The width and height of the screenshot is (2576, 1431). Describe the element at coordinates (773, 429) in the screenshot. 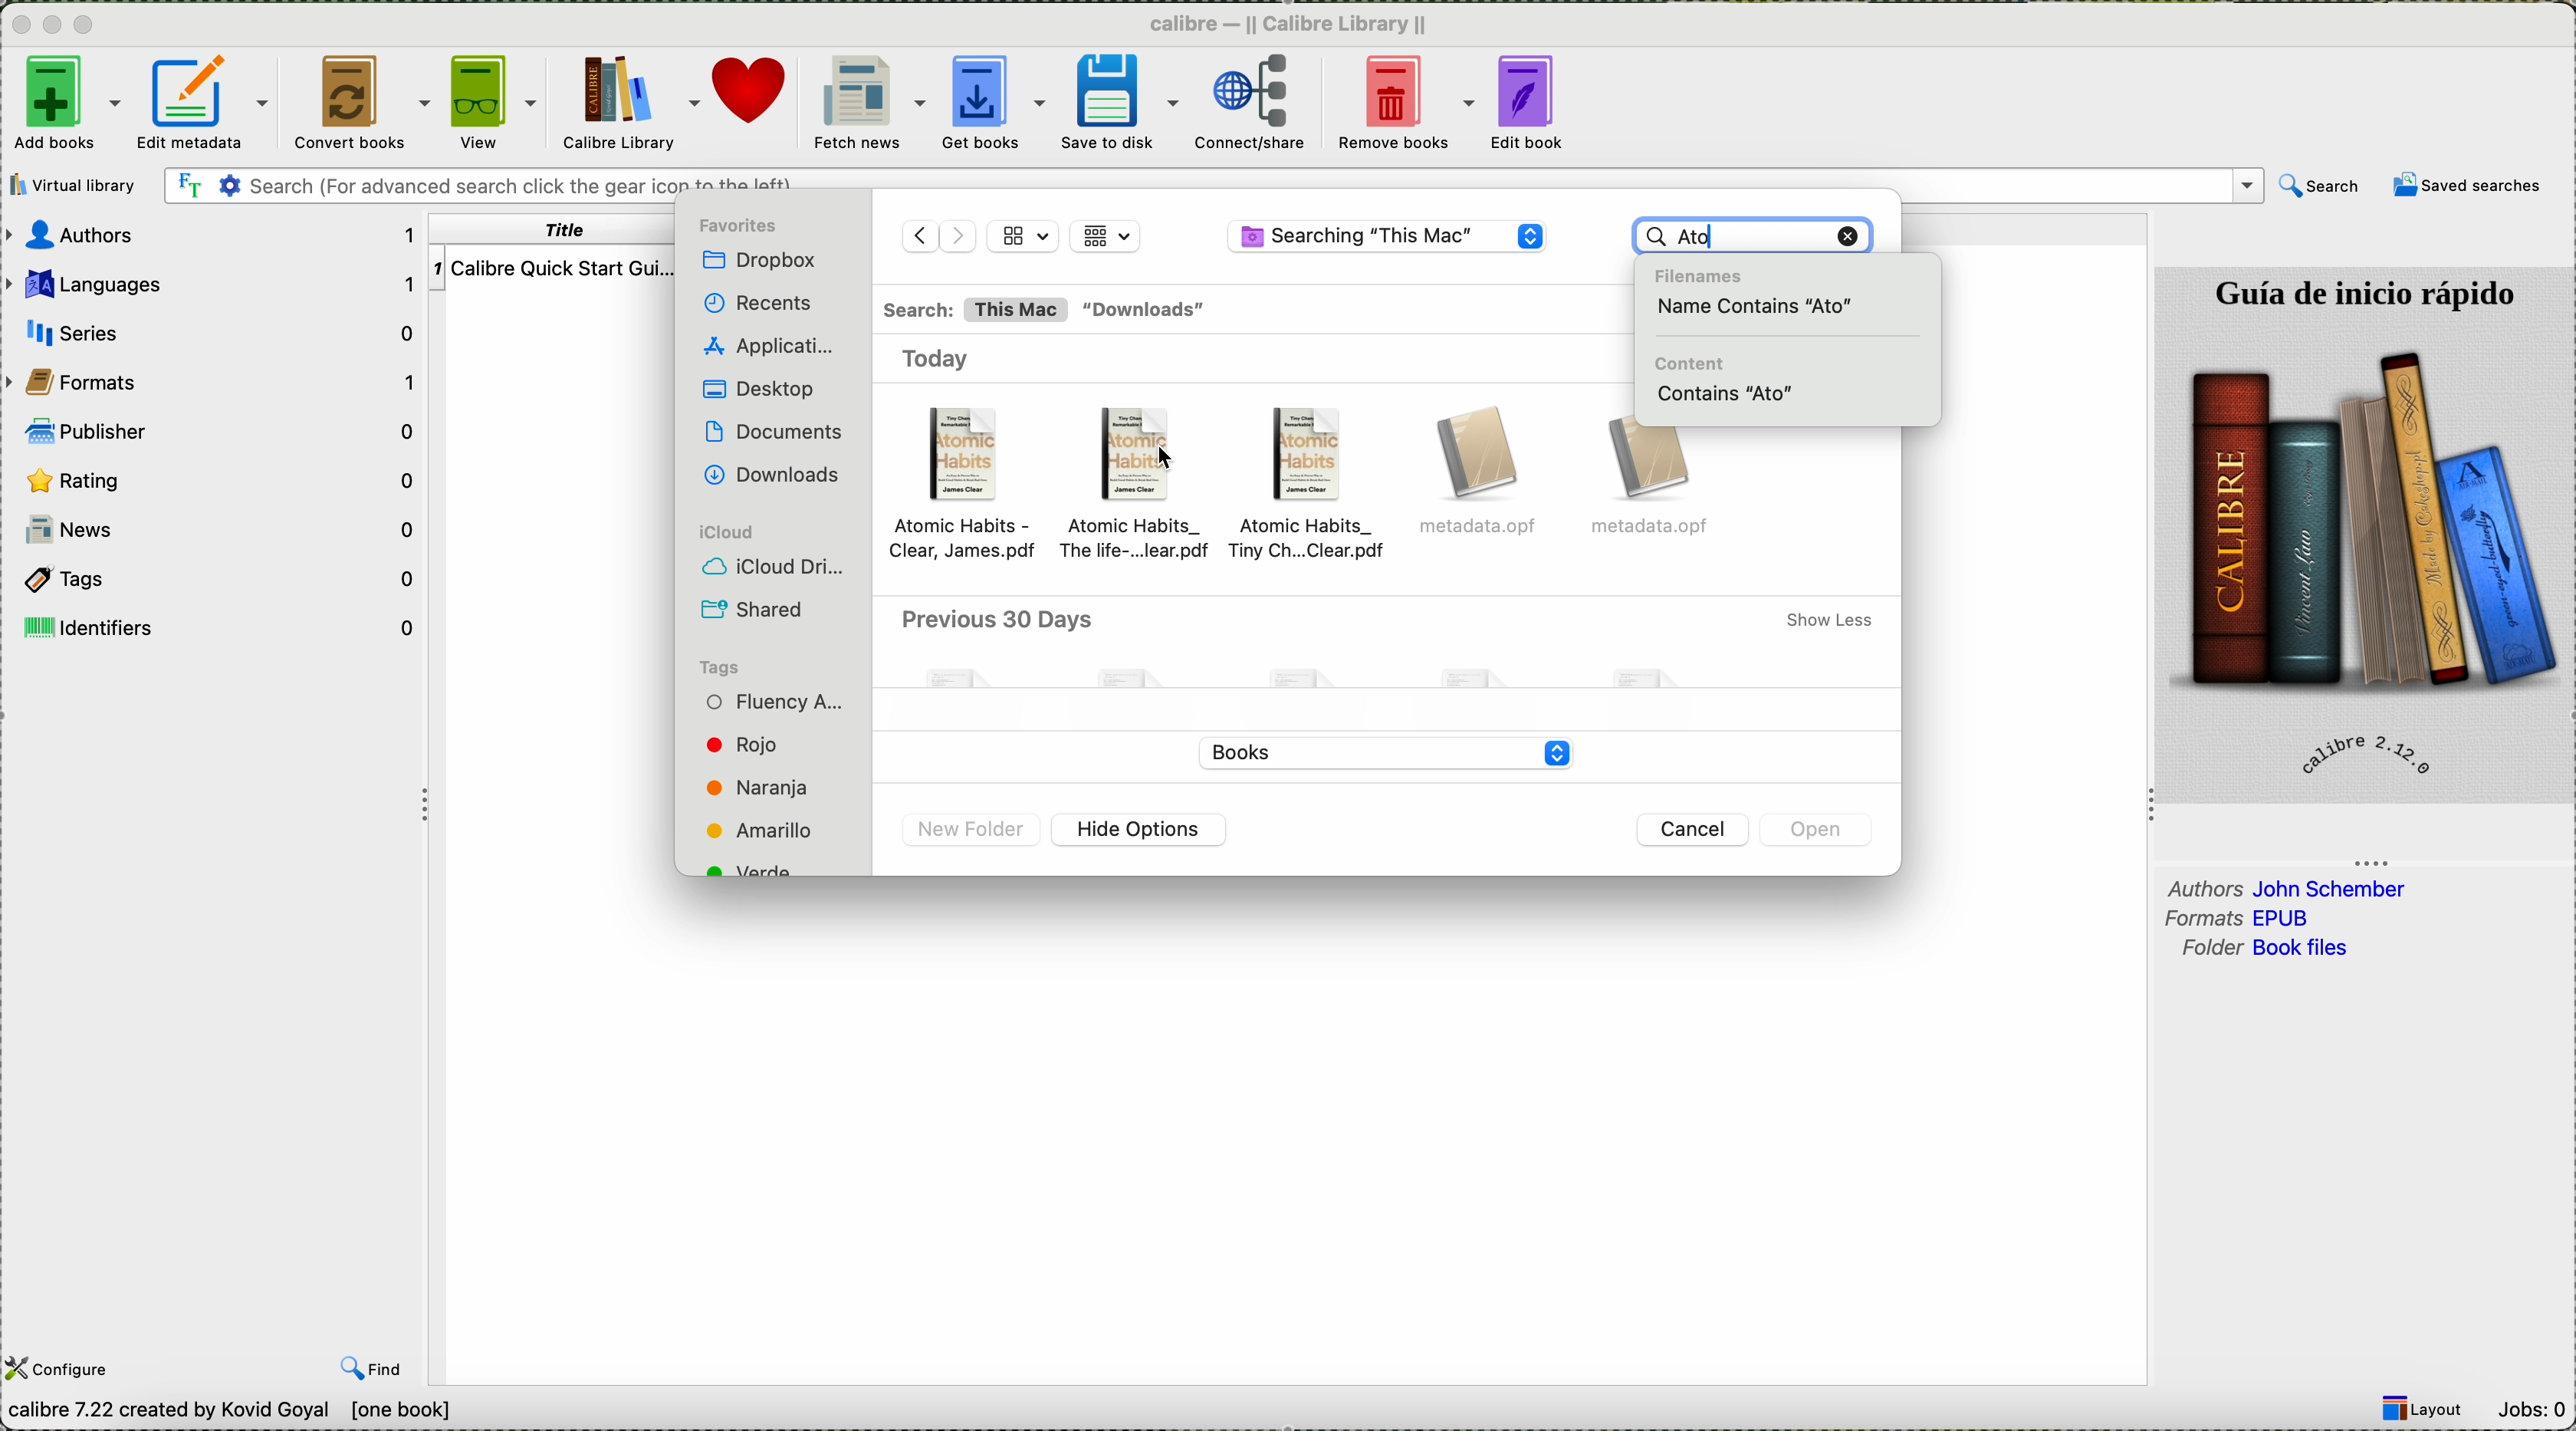

I see `documents` at that location.